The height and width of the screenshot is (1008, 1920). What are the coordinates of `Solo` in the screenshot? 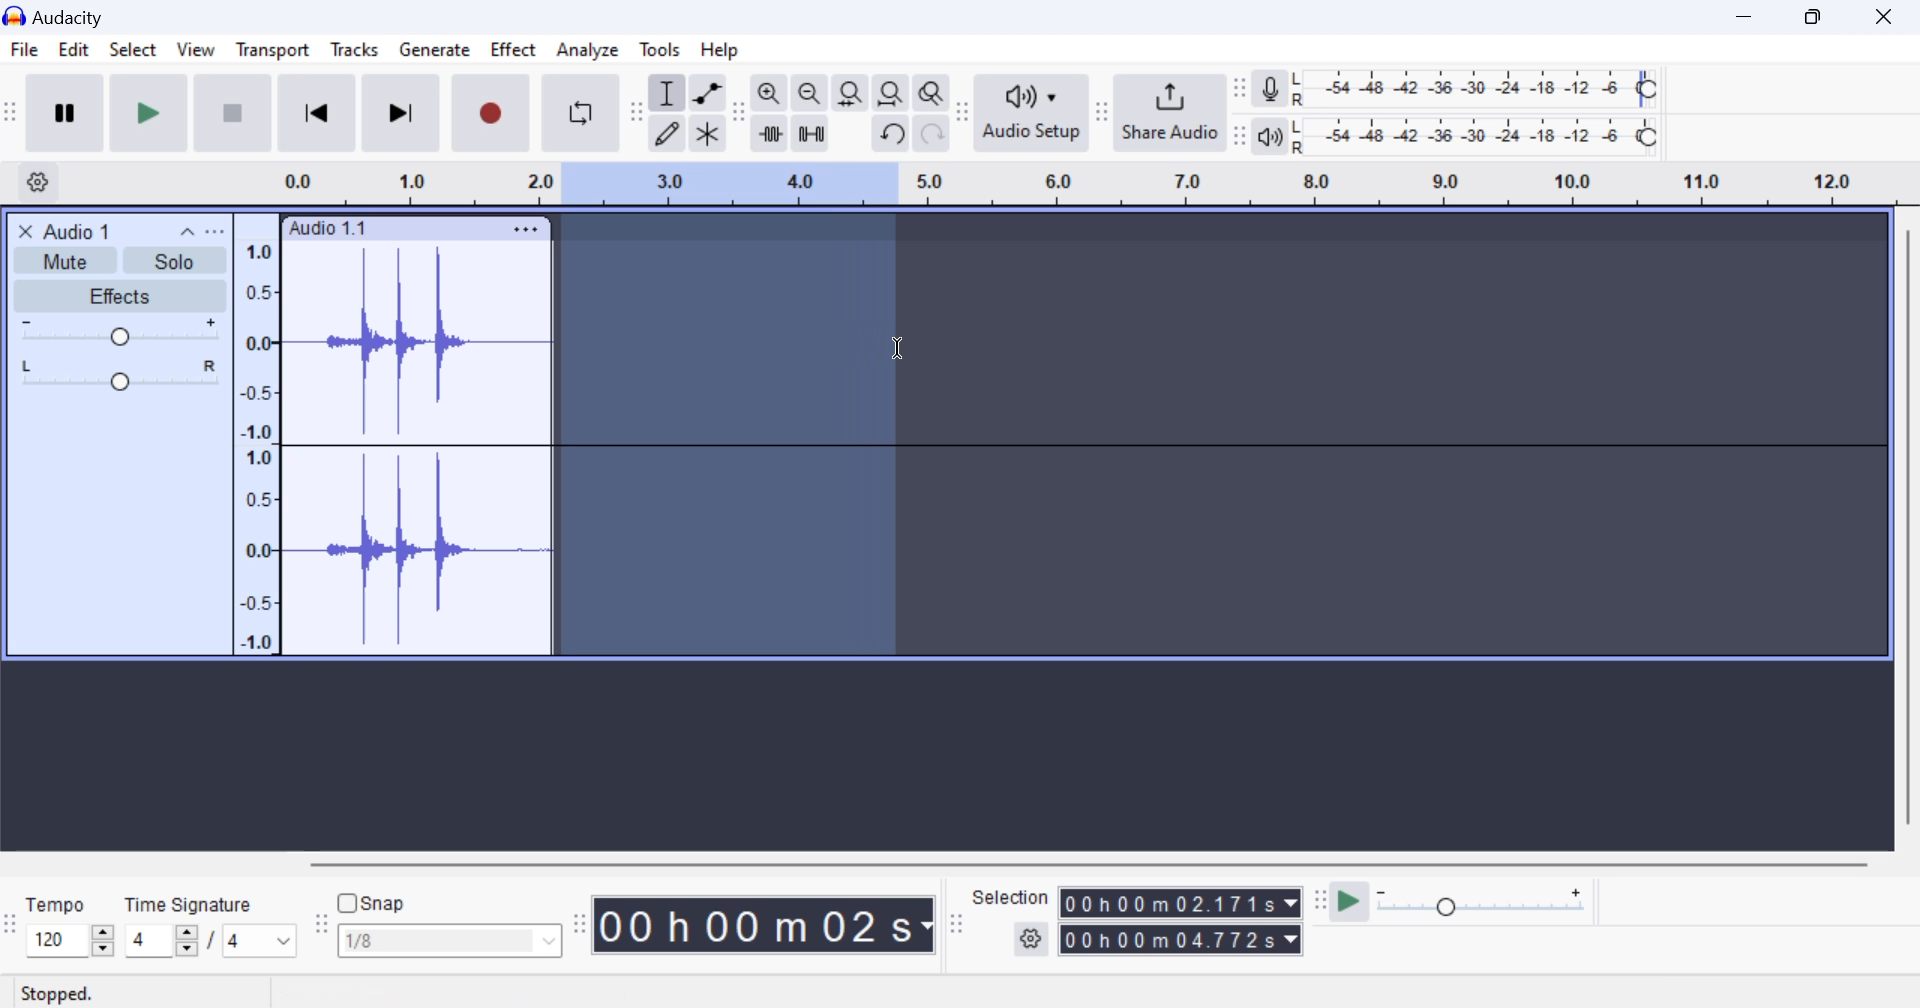 It's located at (176, 261).